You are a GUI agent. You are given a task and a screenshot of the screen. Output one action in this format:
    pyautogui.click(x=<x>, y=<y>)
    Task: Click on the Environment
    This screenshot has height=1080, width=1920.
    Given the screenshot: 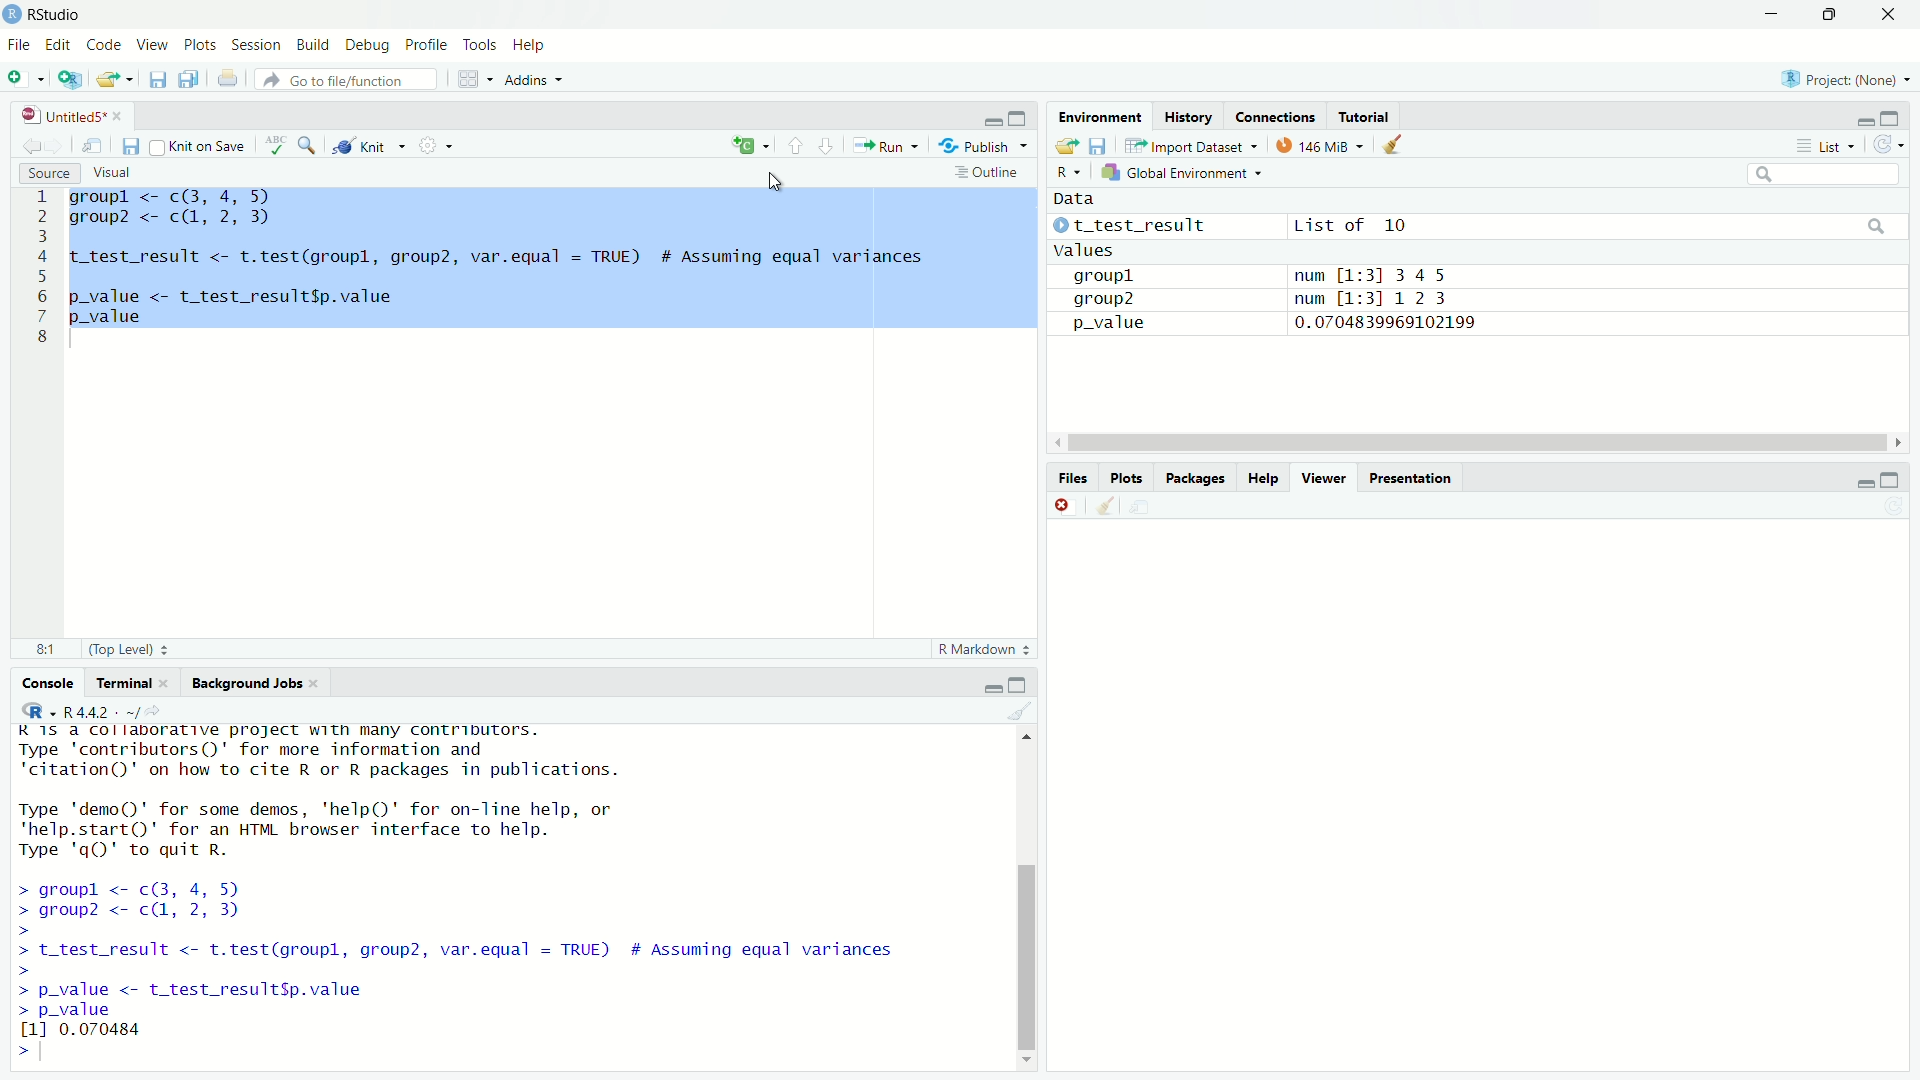 What is the action you would take?
    pyautogui.click(x=1096, y=115)
    